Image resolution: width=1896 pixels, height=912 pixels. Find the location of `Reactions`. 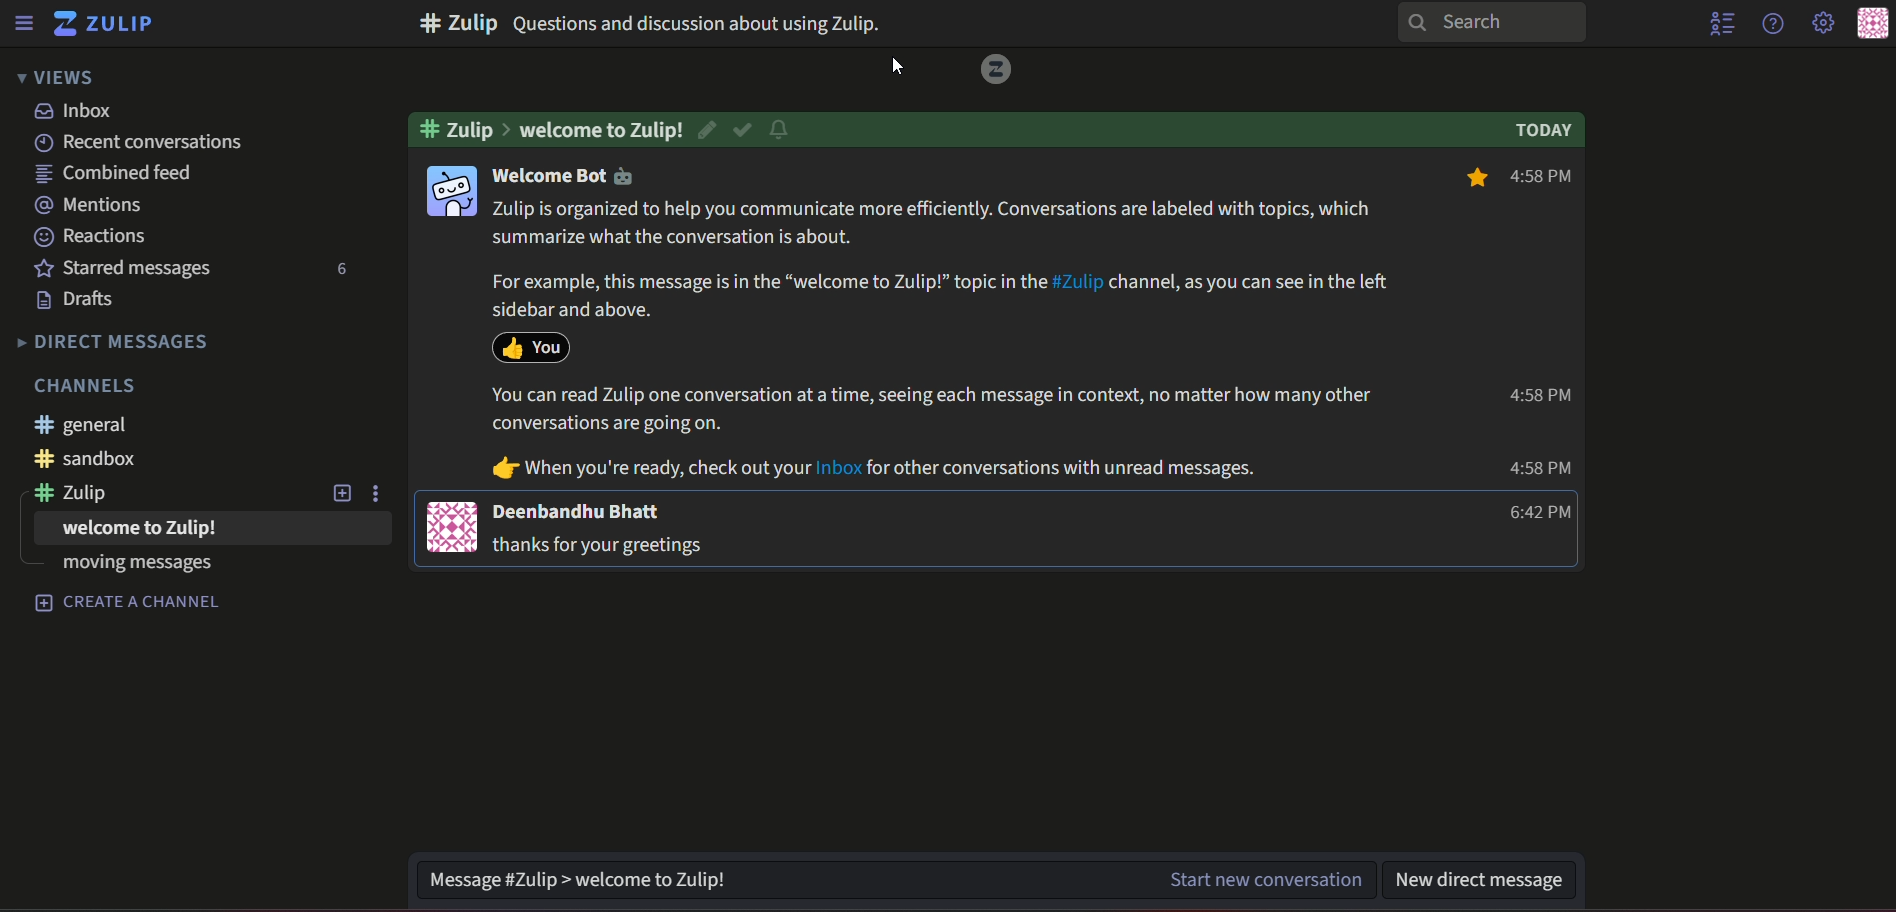

Reactions is located at coordinates (91, 234).